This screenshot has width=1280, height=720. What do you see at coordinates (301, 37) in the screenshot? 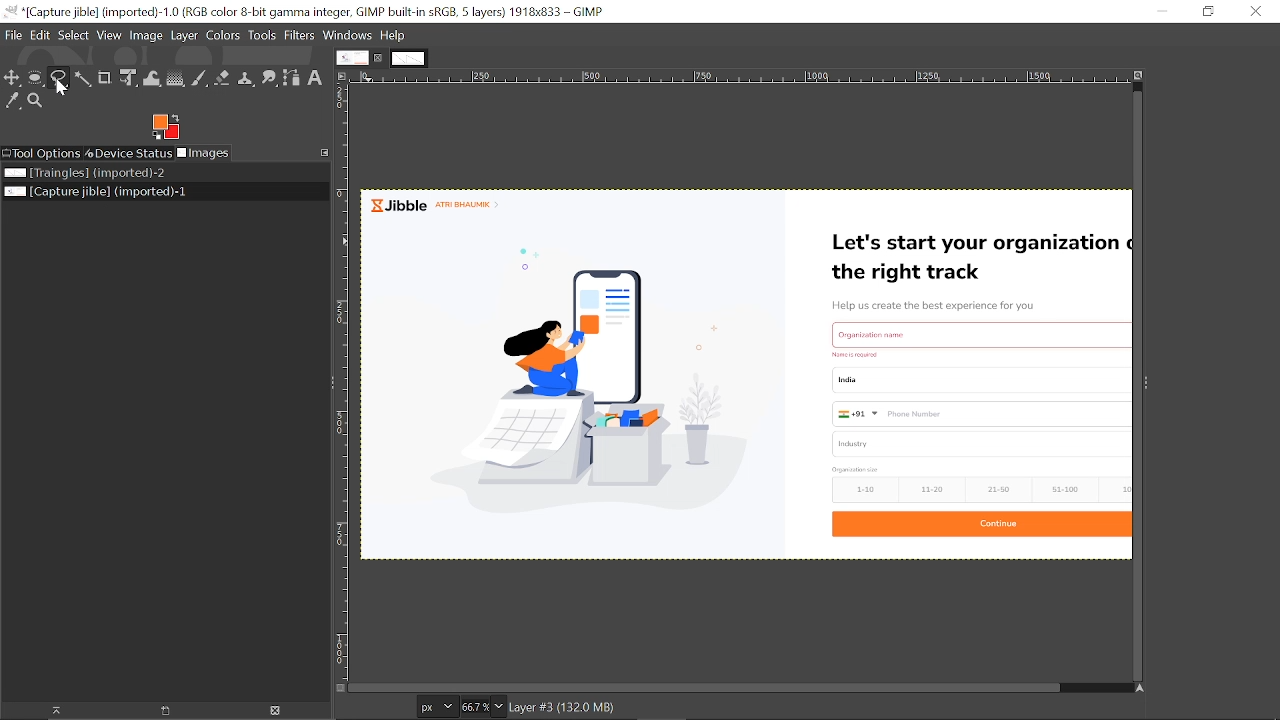
I see `Filters` at bounding box center [301, 37].